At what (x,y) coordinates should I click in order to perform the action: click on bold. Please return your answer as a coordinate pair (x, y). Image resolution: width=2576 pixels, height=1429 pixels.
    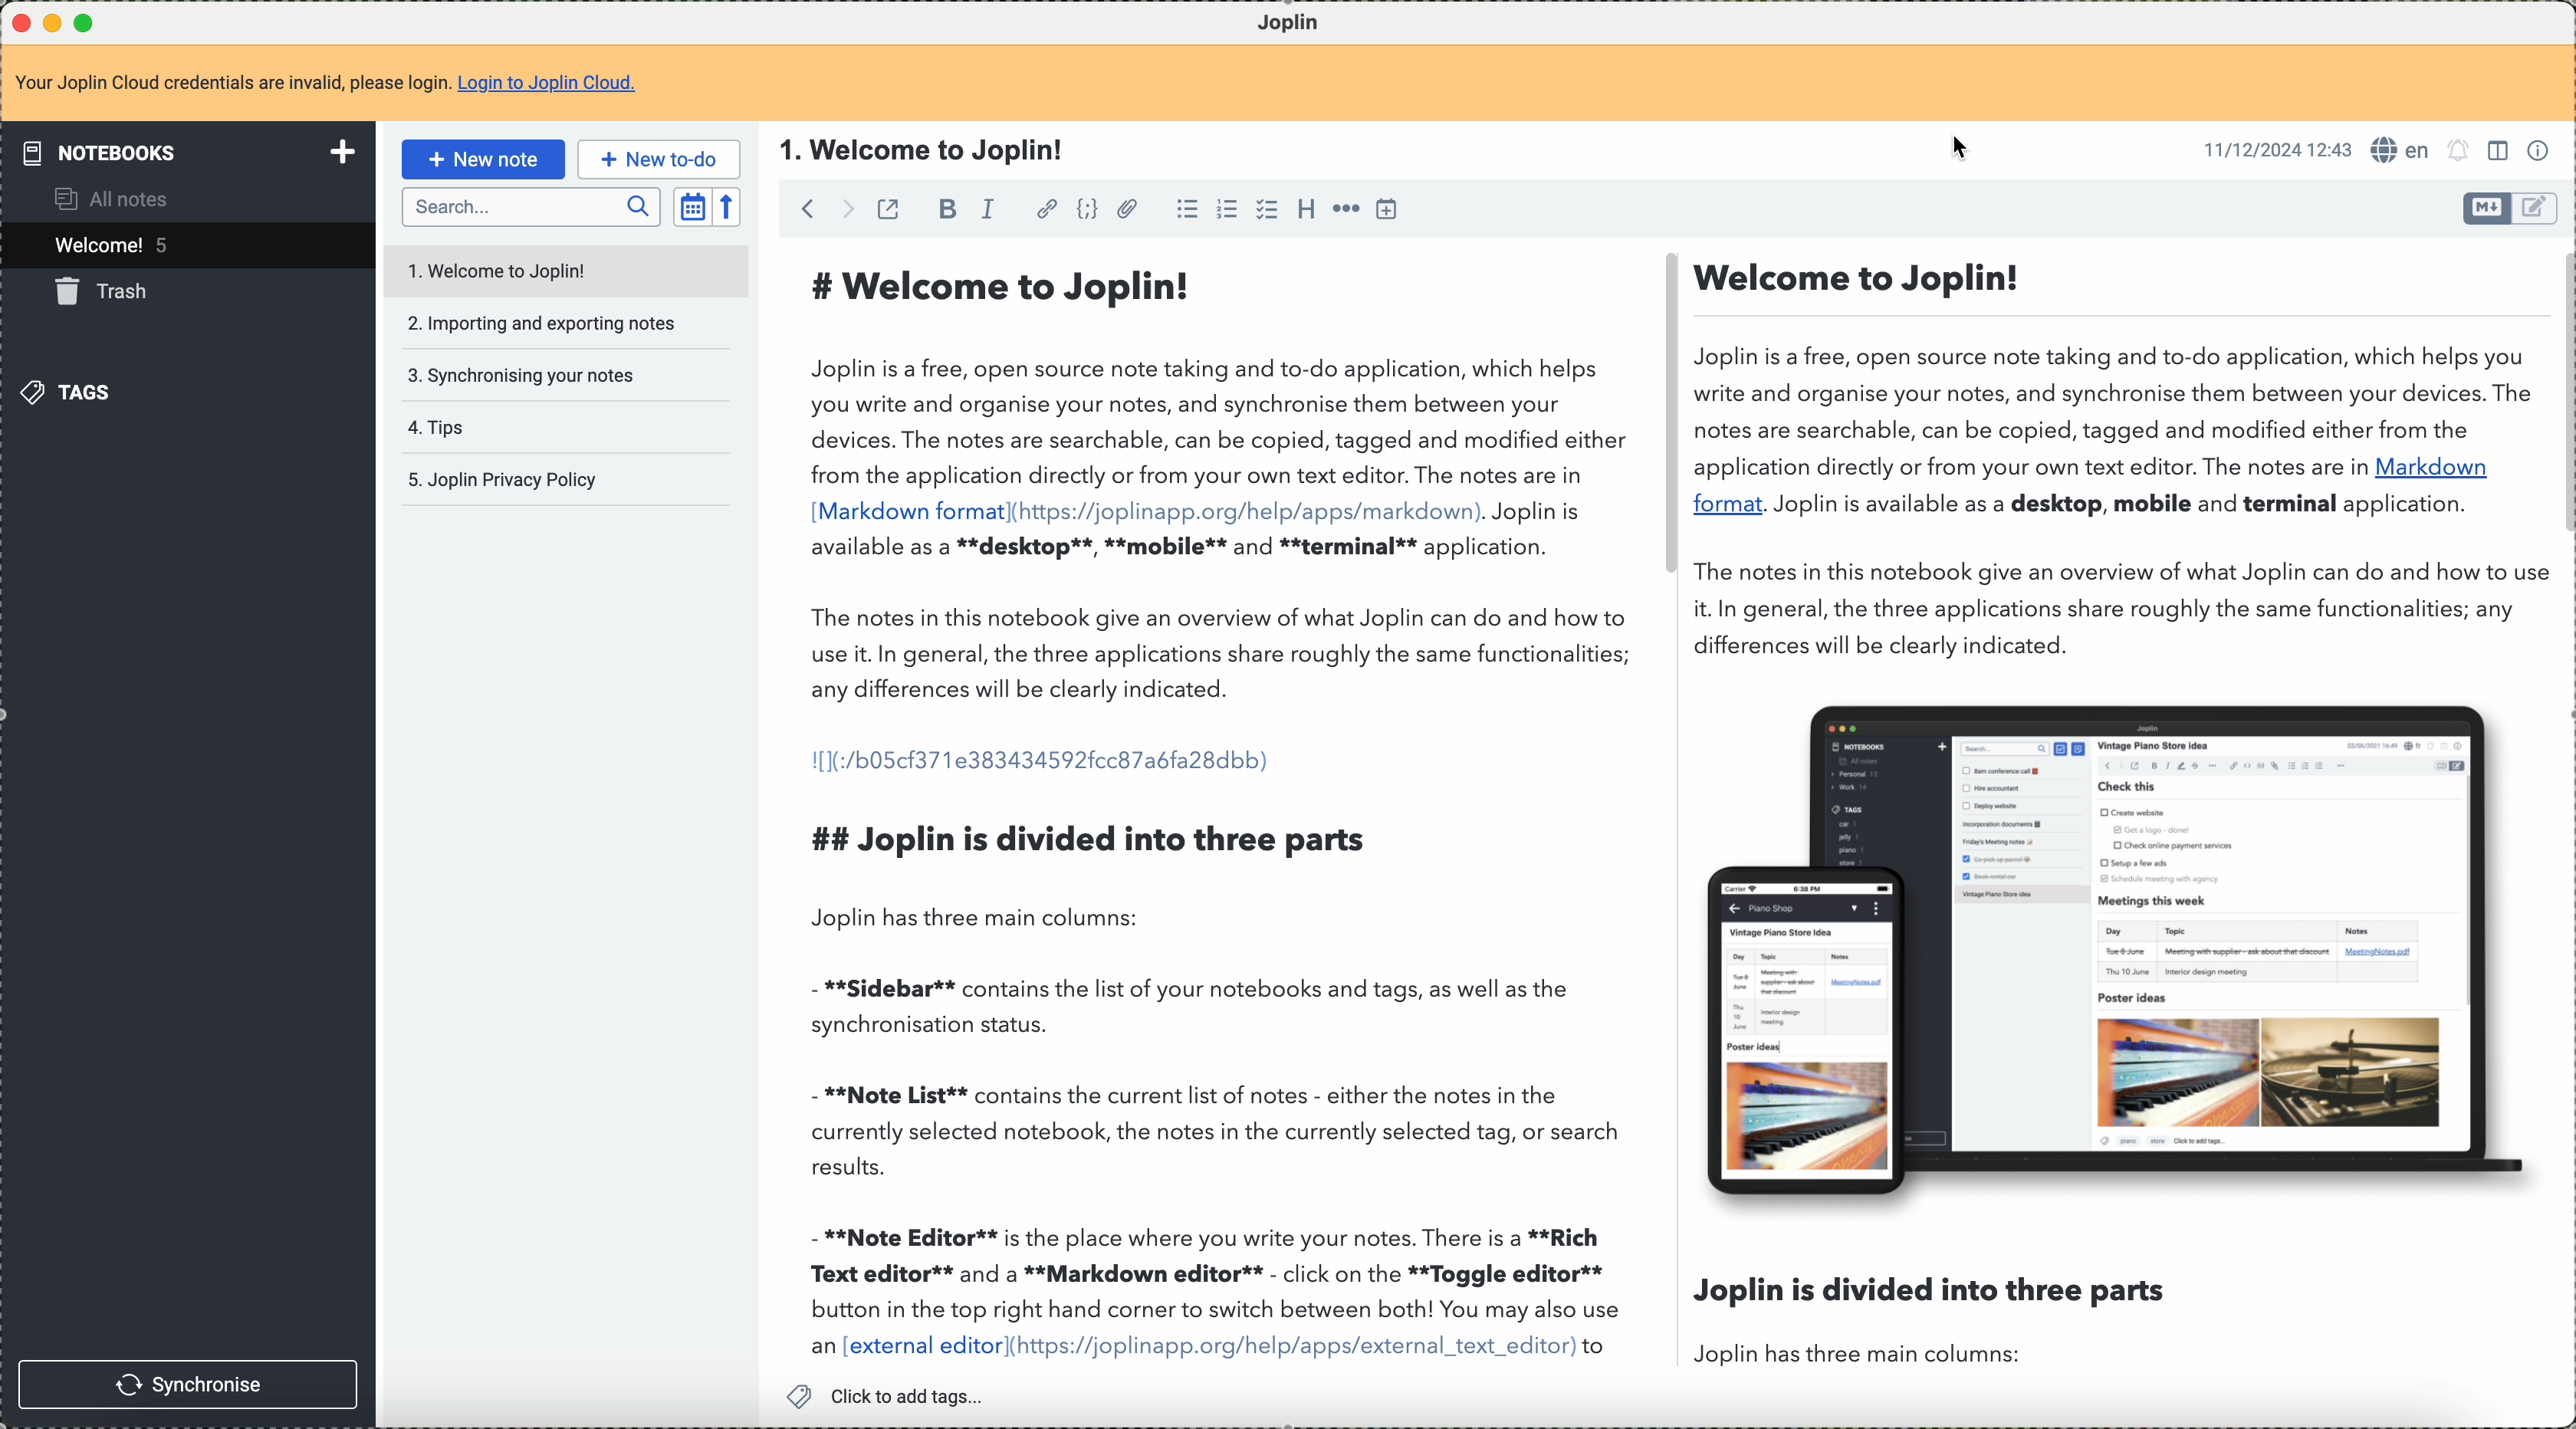
    Looking at the image, I should click on (945, 212).